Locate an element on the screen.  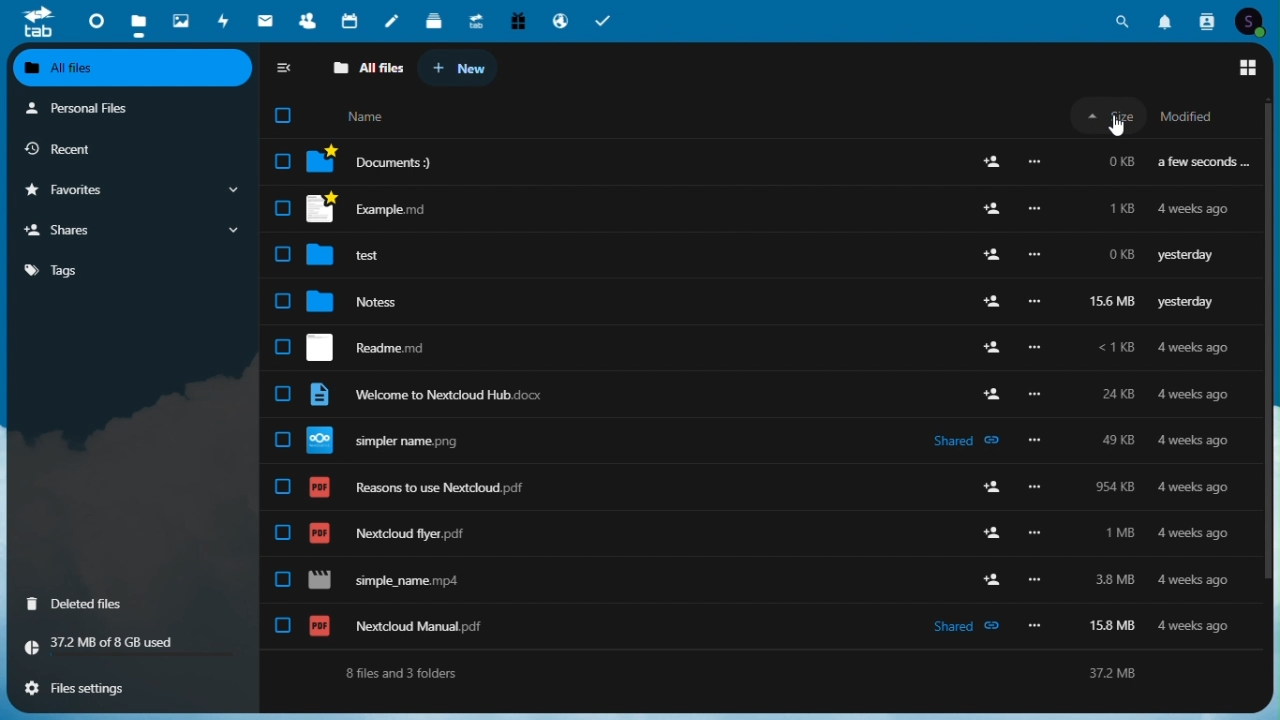
tasks is located at coordinates (604, 21).